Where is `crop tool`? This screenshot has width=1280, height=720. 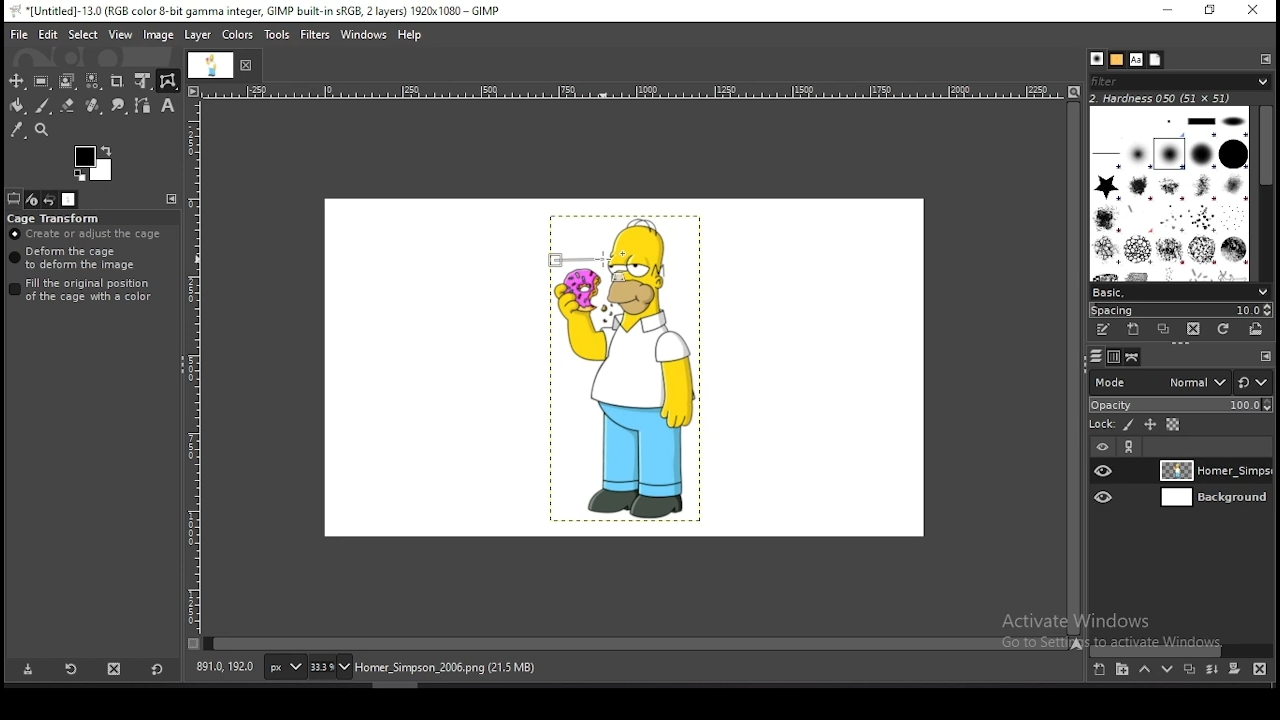
crop tool is located at coordinates (119, 81).